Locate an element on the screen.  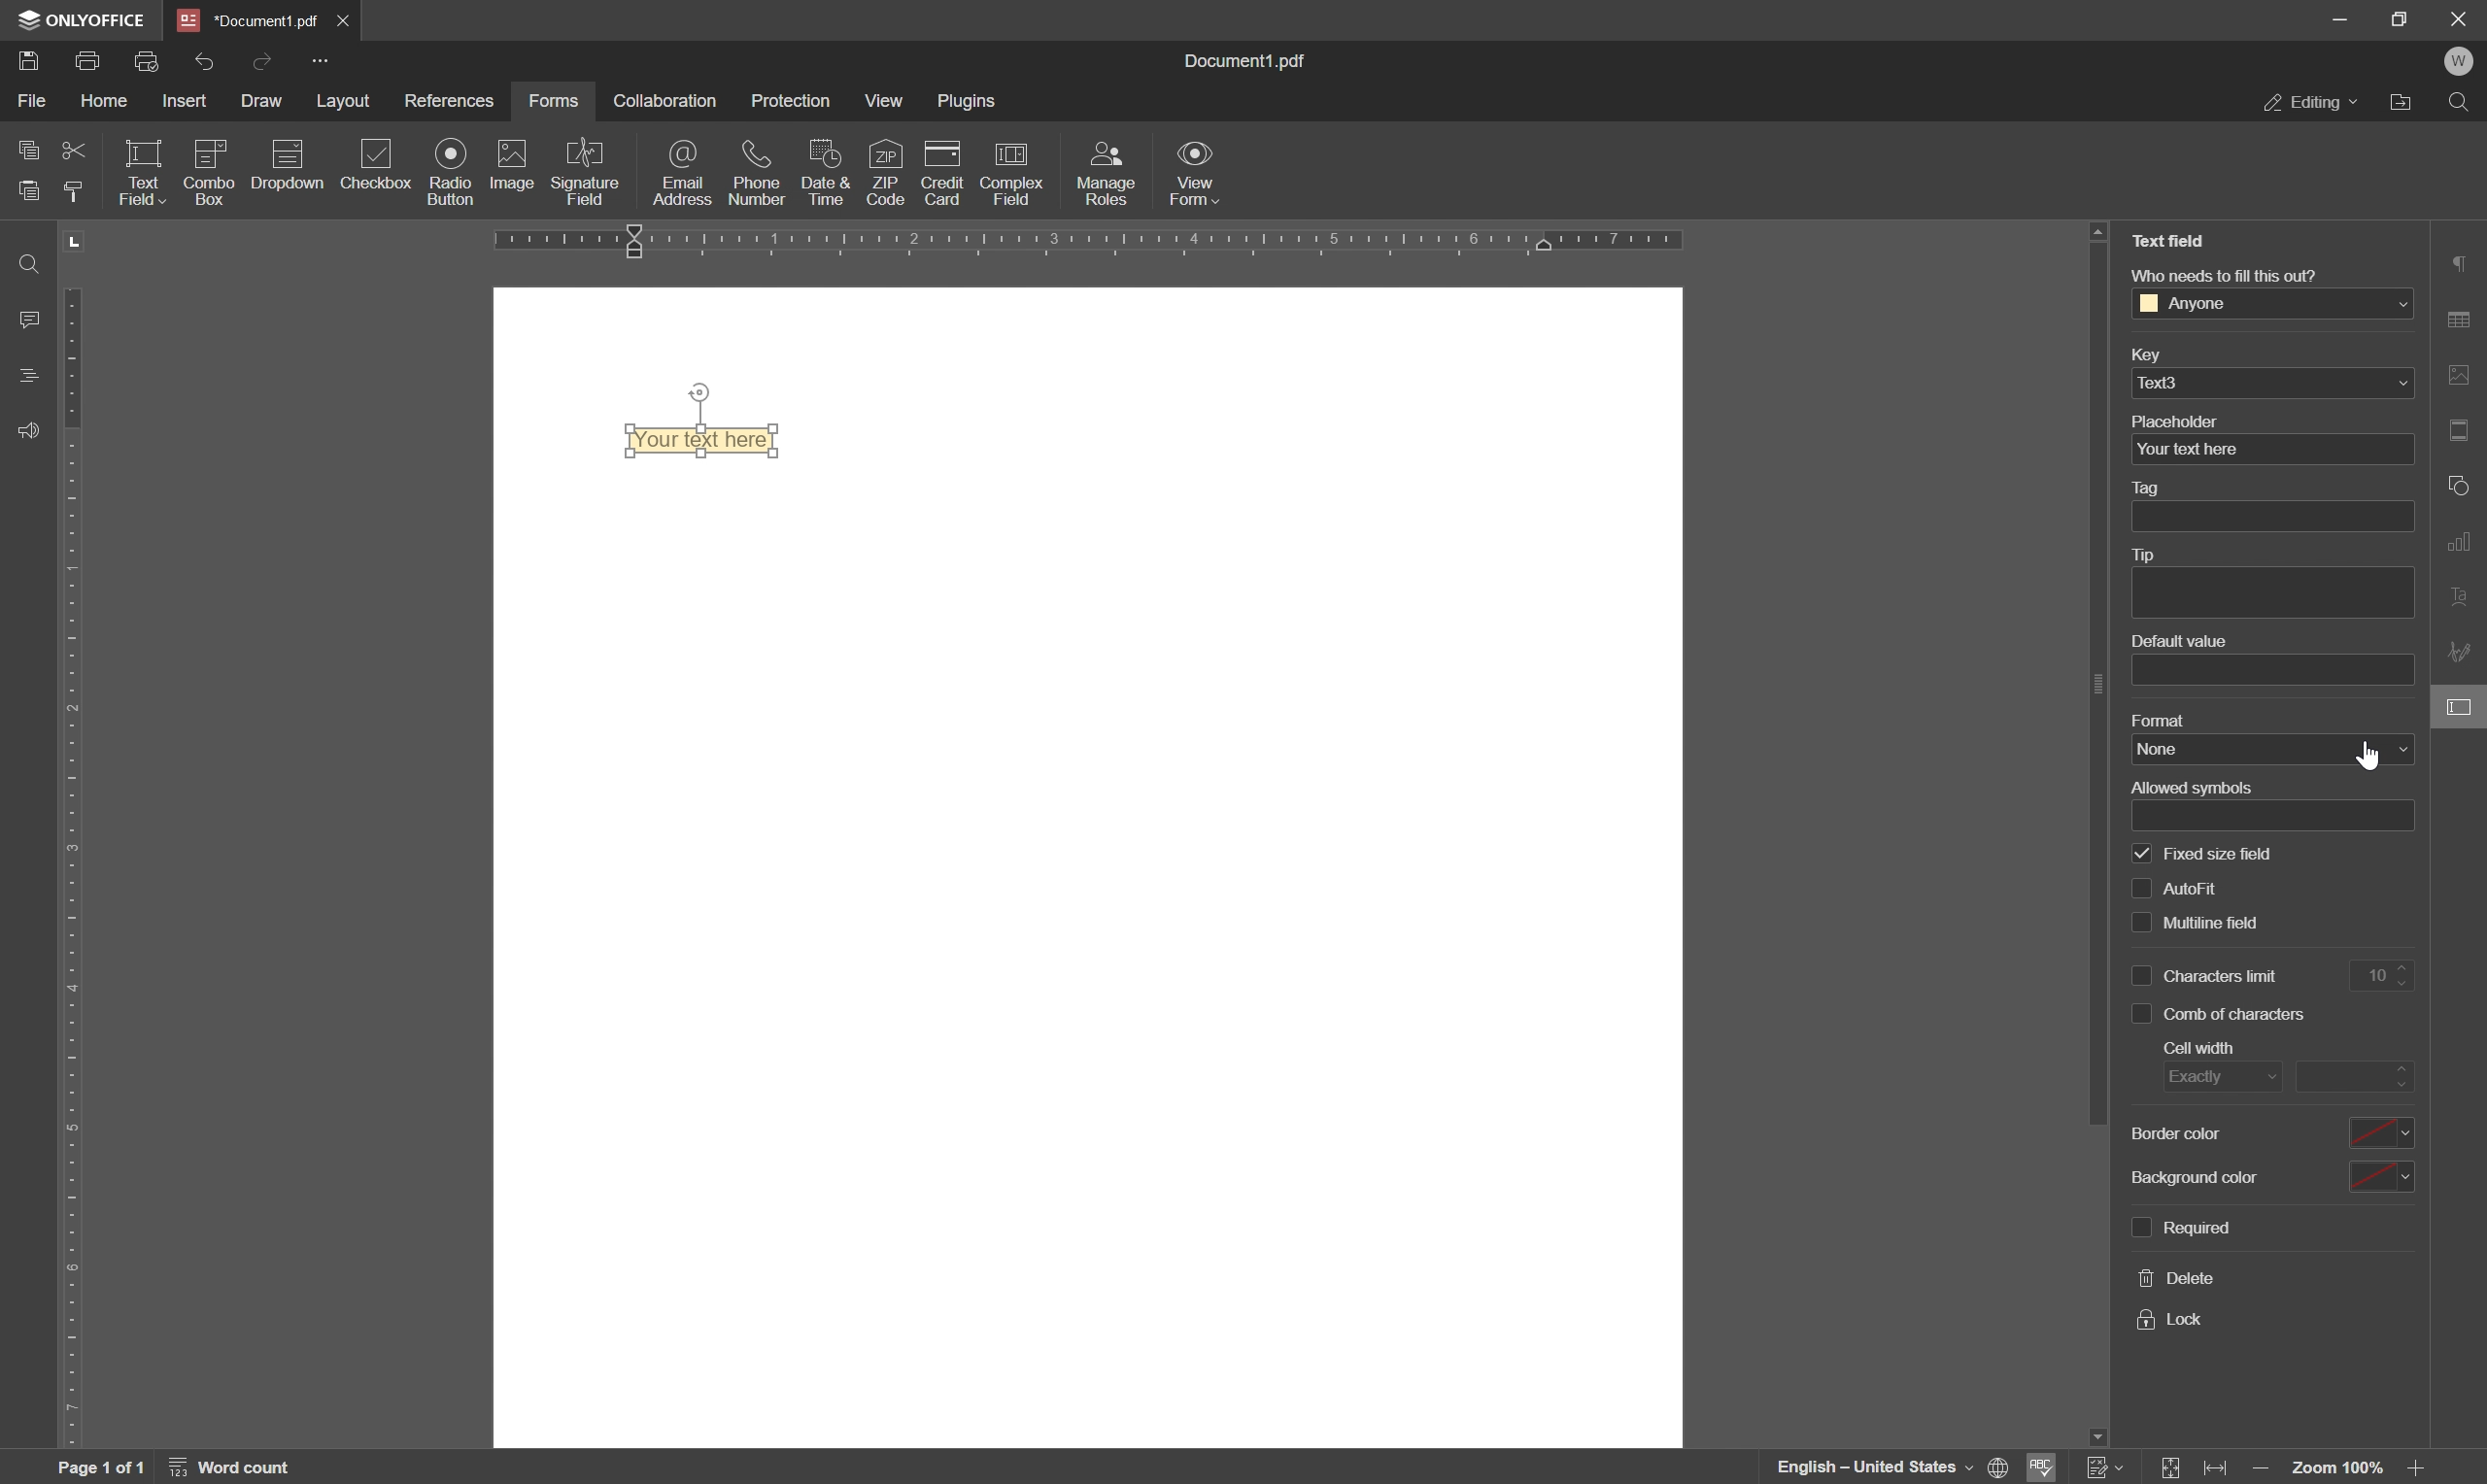
copy style is located at coordinates (79, 191).